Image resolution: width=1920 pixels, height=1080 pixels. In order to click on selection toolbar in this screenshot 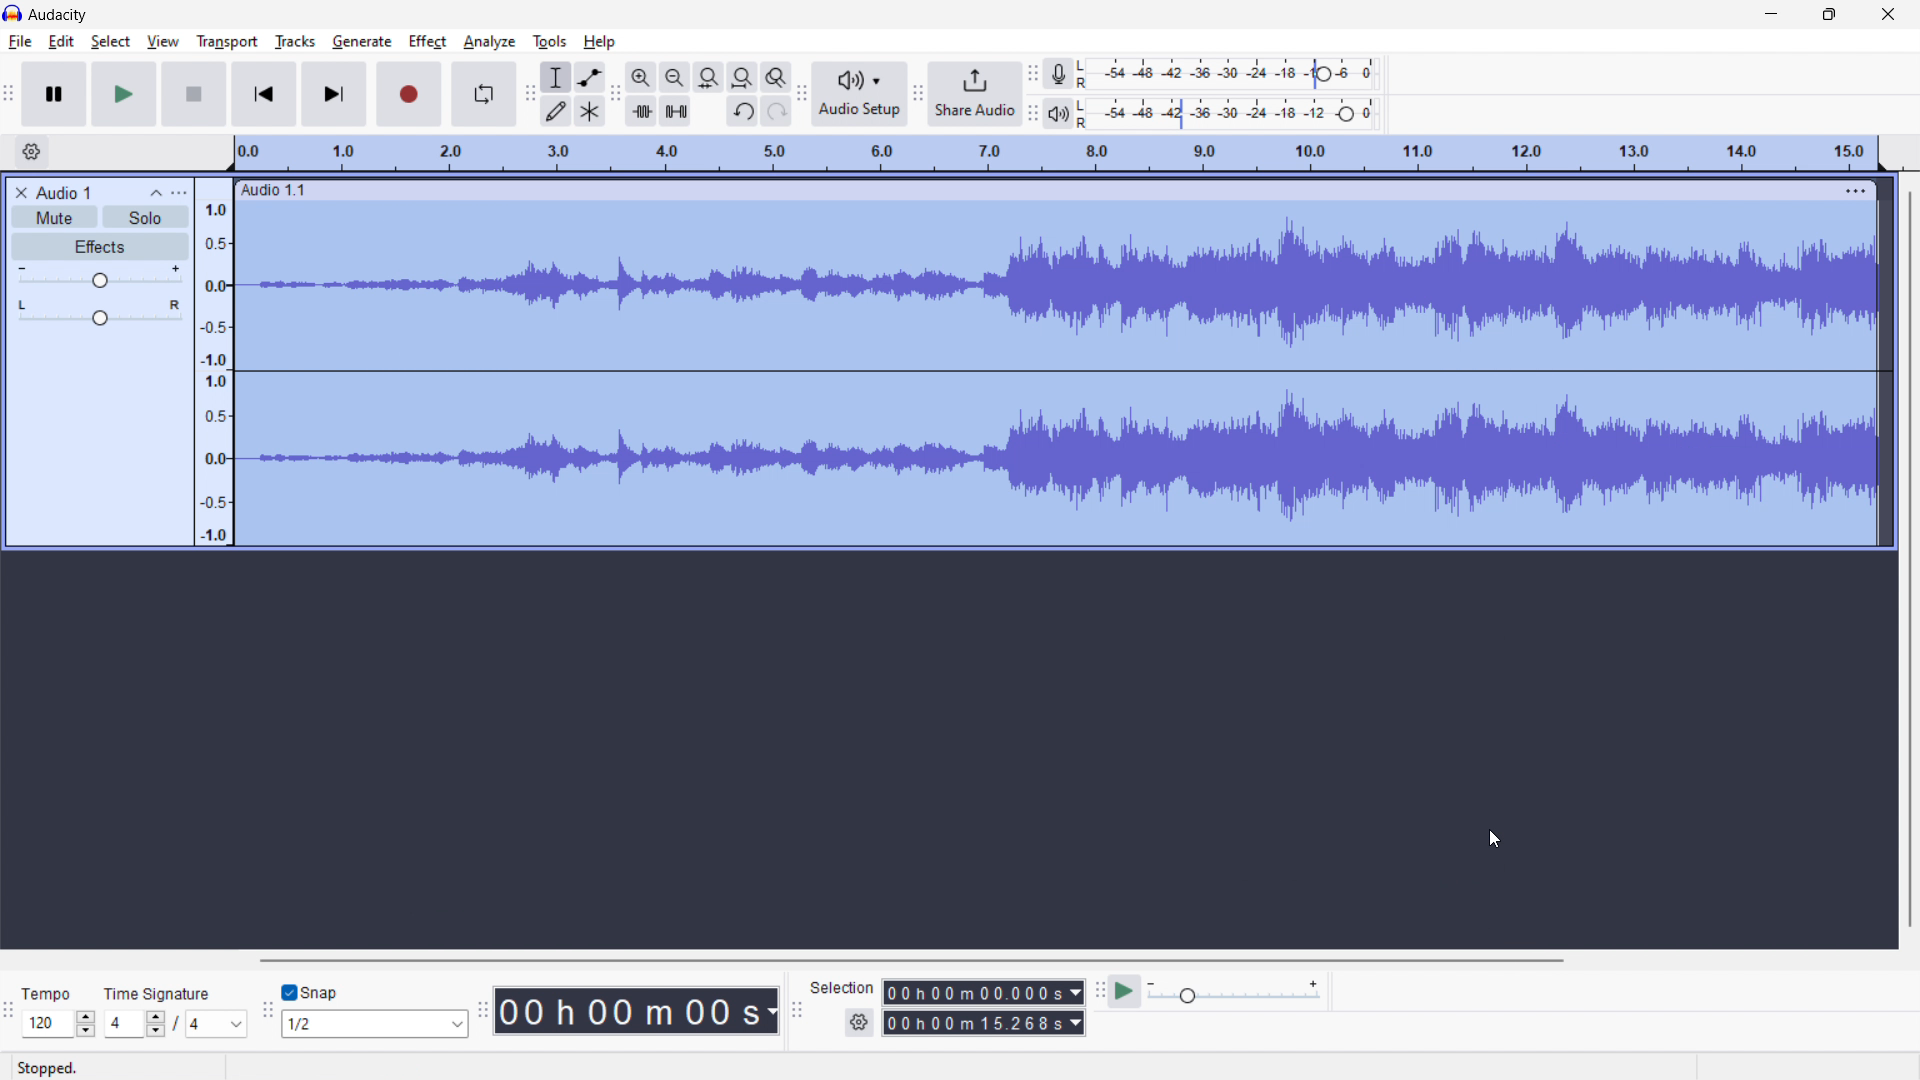, I will do `click(795, 1009)`.